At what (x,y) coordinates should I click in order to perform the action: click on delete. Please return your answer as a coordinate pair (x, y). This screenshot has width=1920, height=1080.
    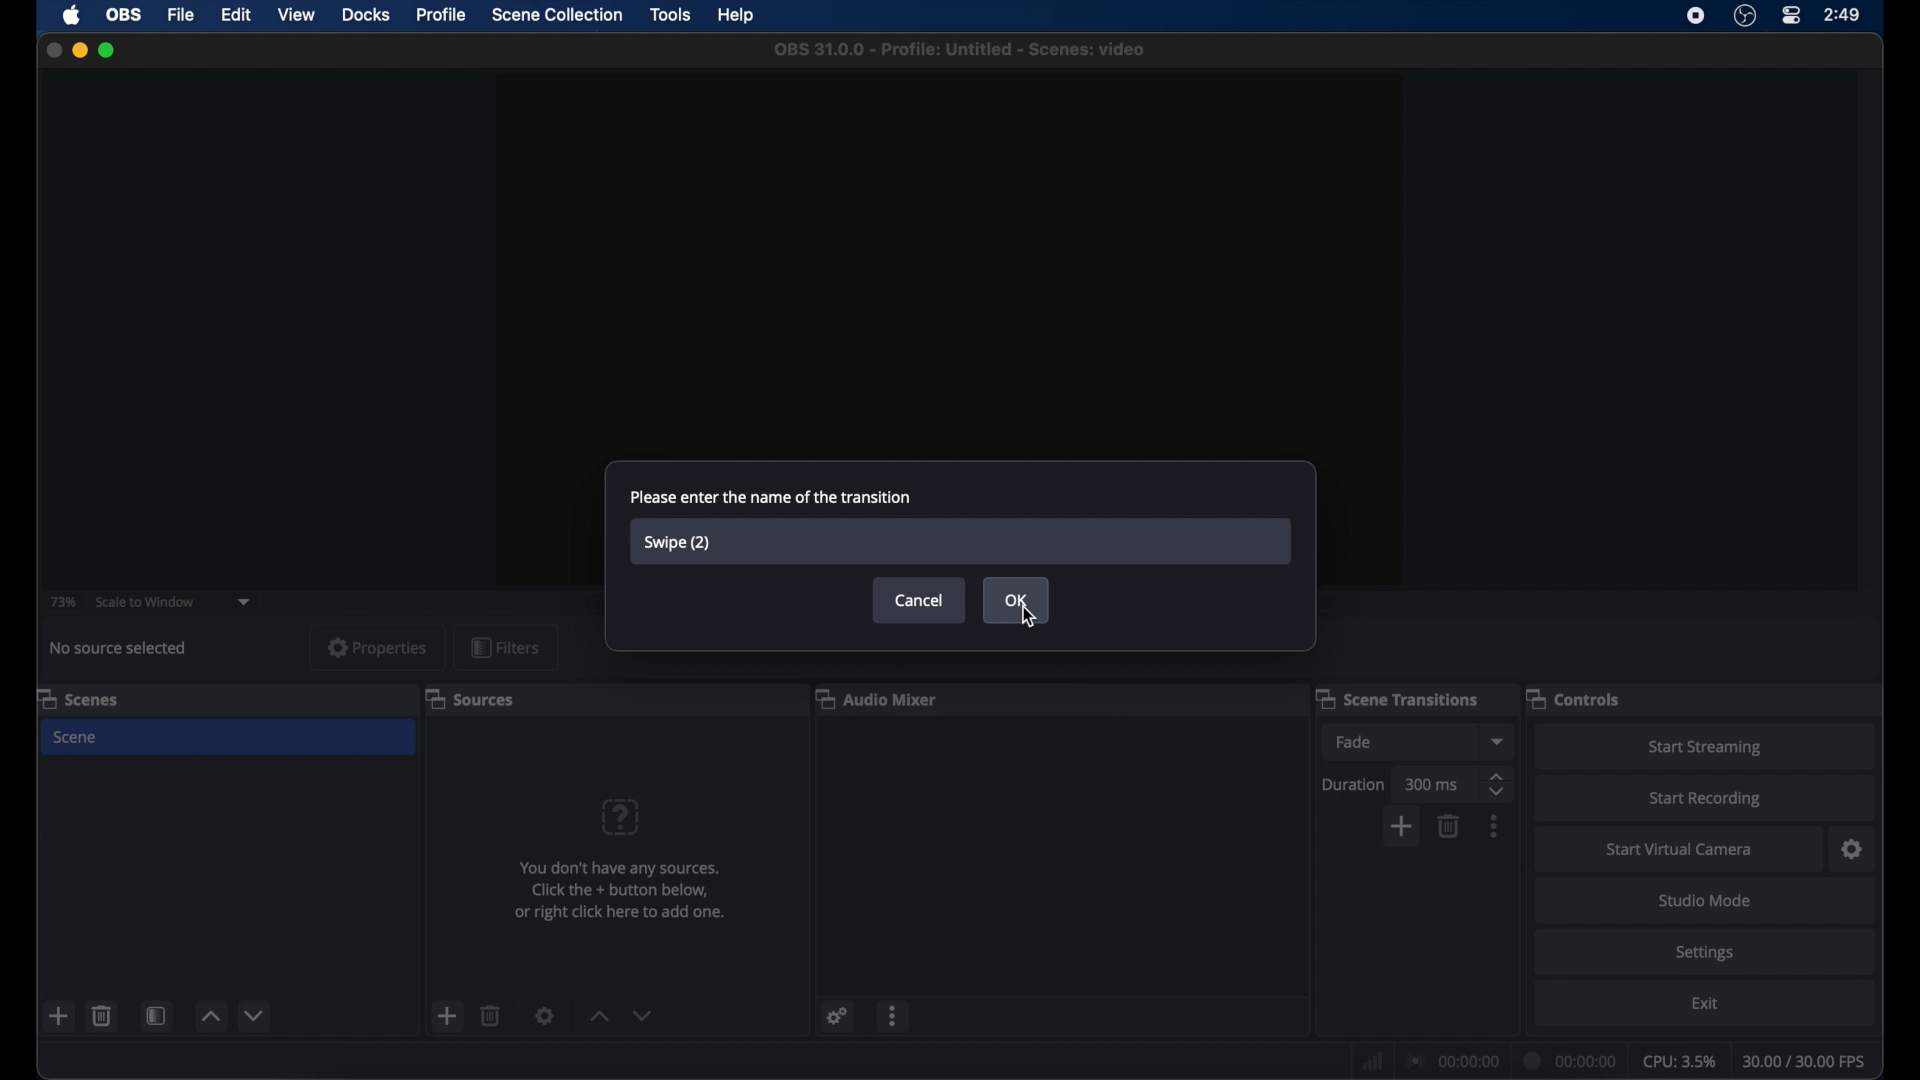
    Looking at the image, I should click on (101, 1016).